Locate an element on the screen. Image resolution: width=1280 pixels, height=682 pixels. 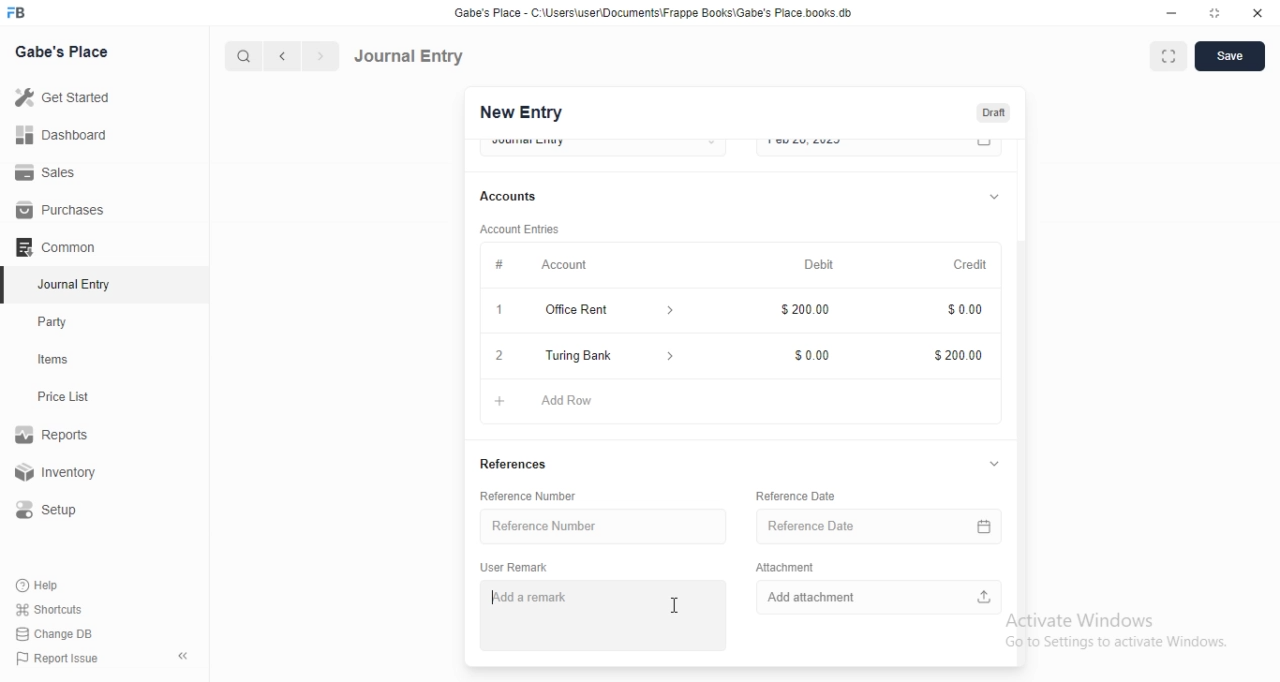
Get Started is located at coordinates (61, 99).